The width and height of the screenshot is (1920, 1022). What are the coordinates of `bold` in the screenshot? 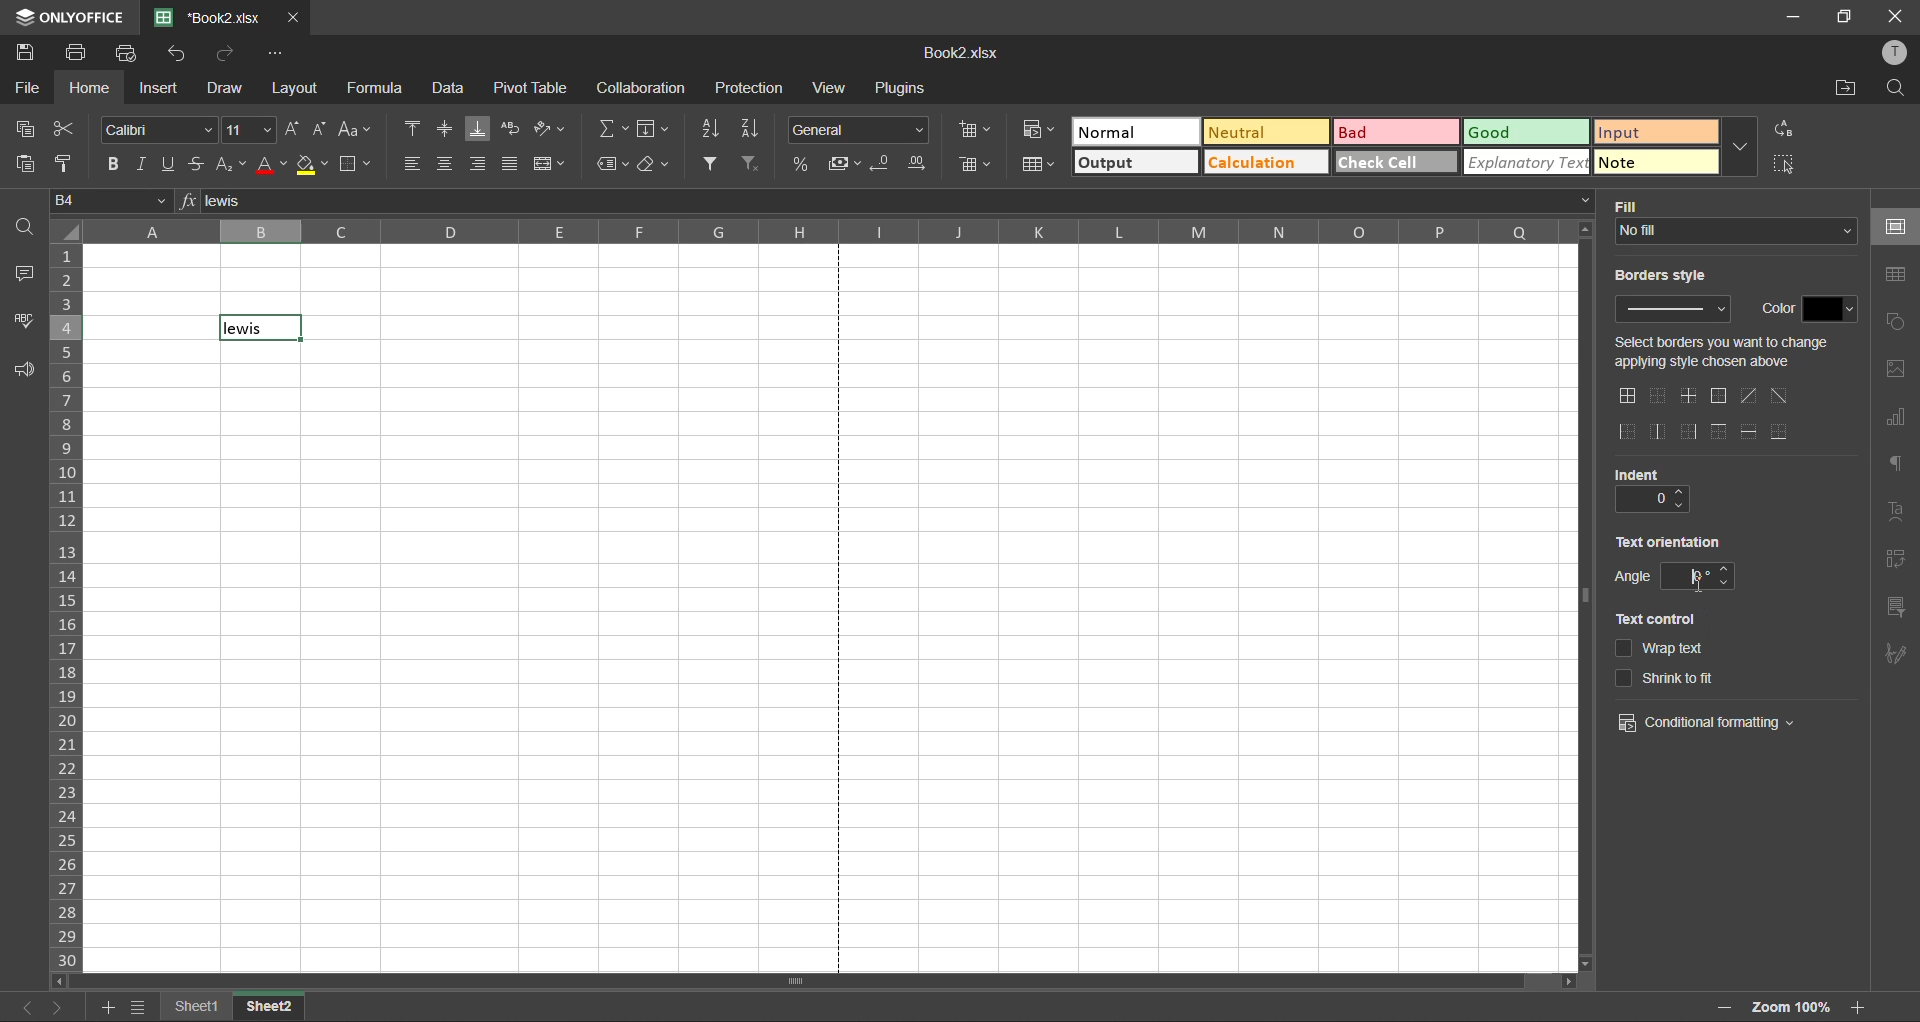 It's located at (108, 166).